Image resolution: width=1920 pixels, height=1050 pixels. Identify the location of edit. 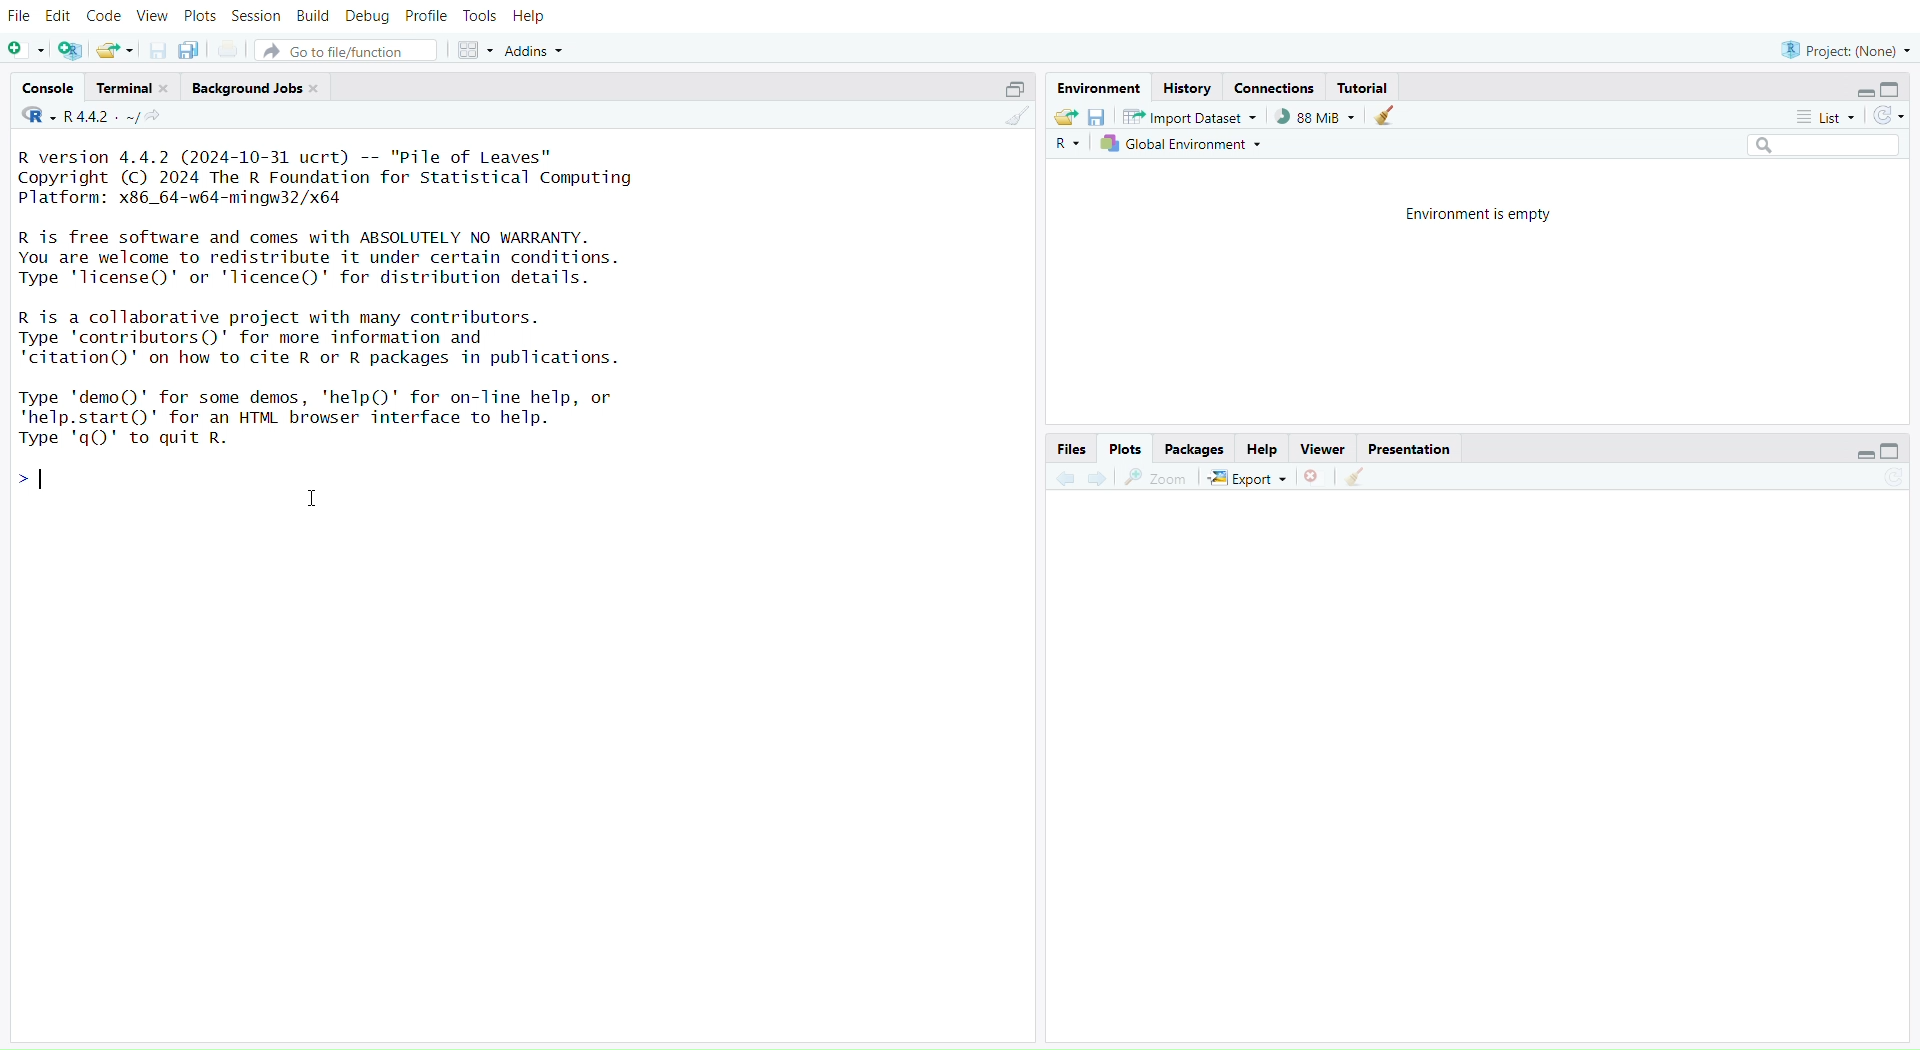
(58, 17).